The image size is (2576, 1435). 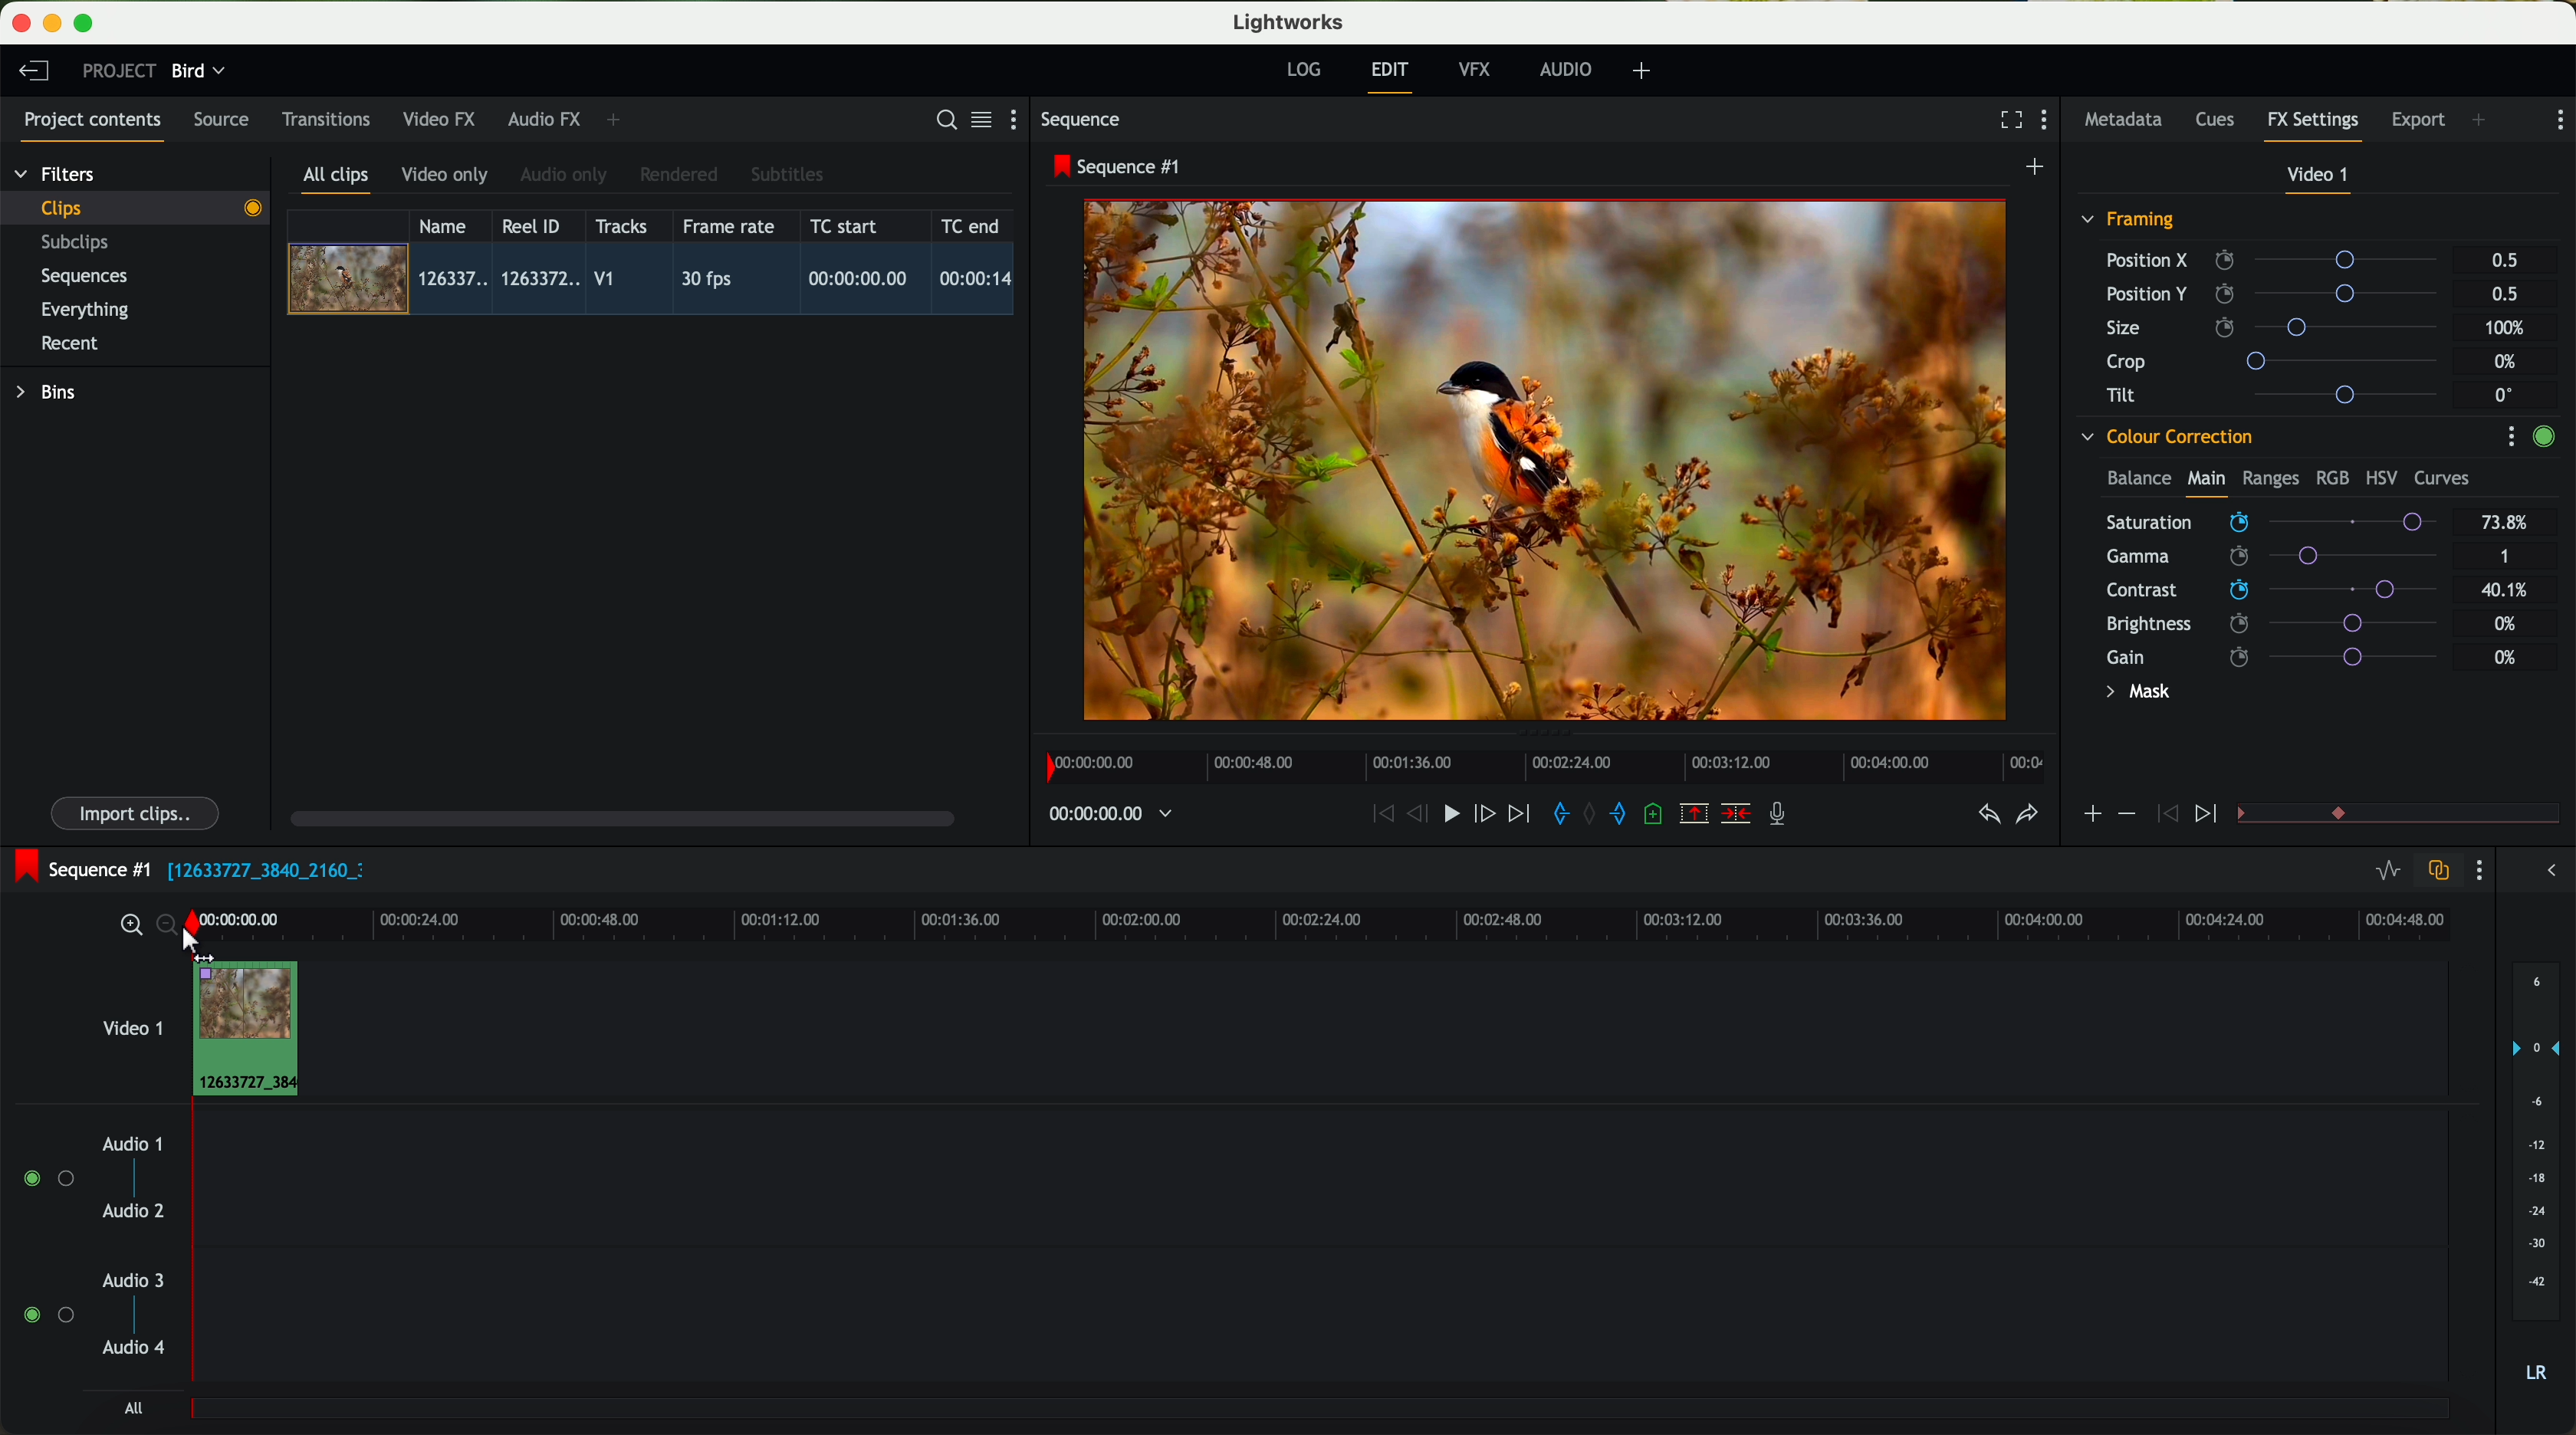 What do you see at coordinates (128, 926) in the screenshot?
I see `zoom in` at bounding box center [128, 926].